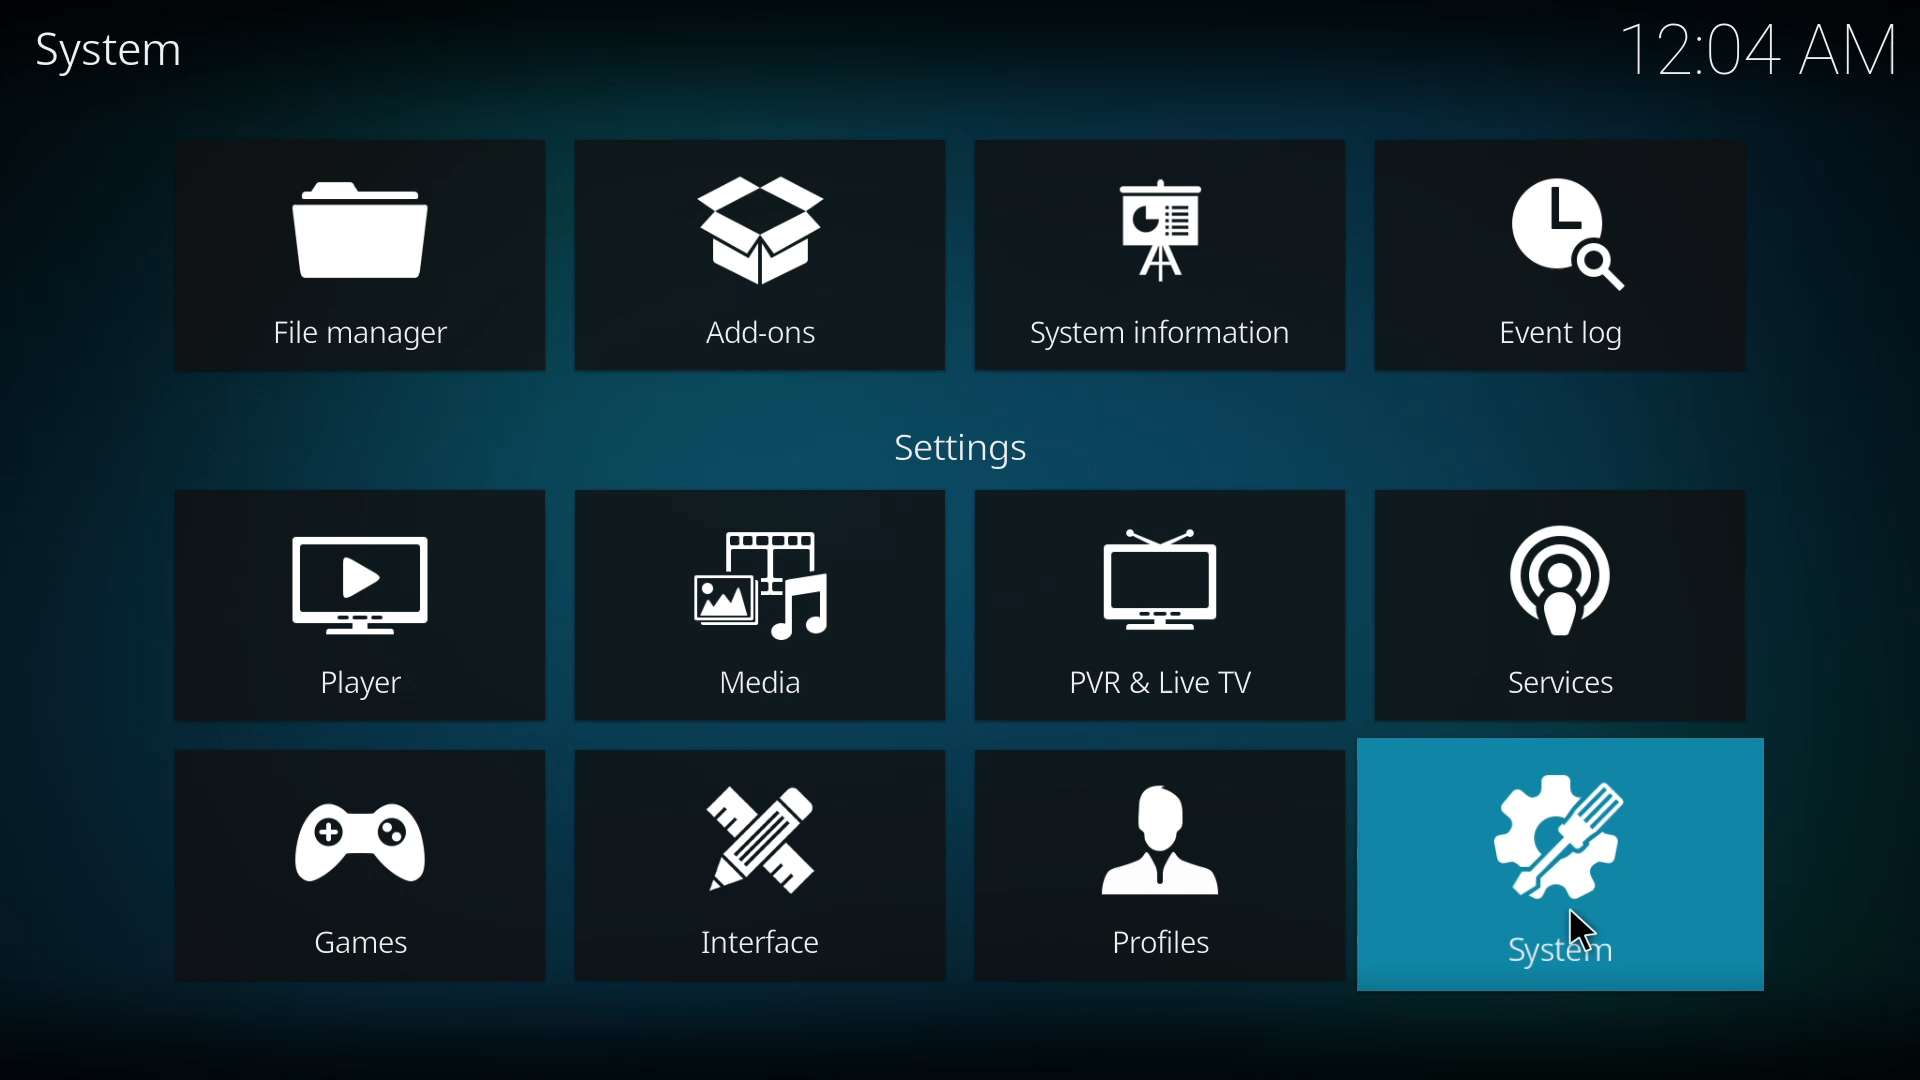  I want to click on games, so click(355, 868).